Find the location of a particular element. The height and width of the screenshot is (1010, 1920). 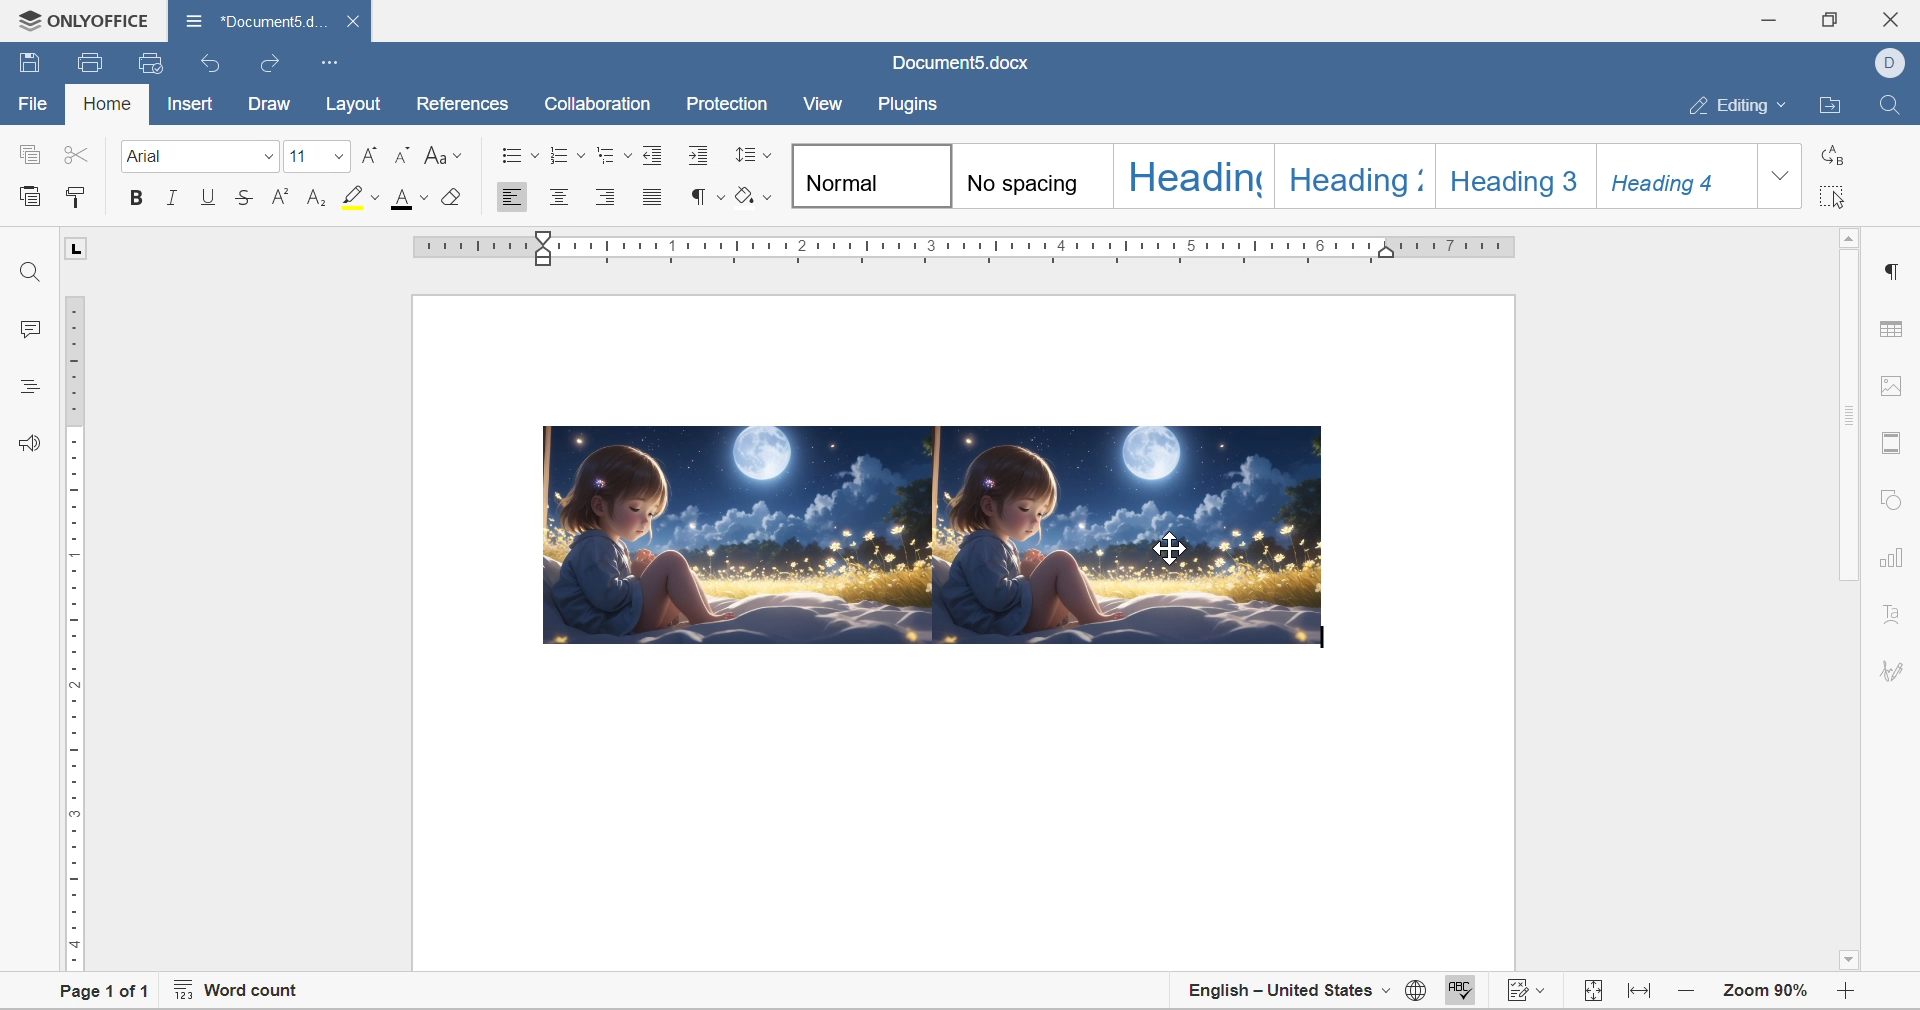

cut is located at coordinates (77, 152).